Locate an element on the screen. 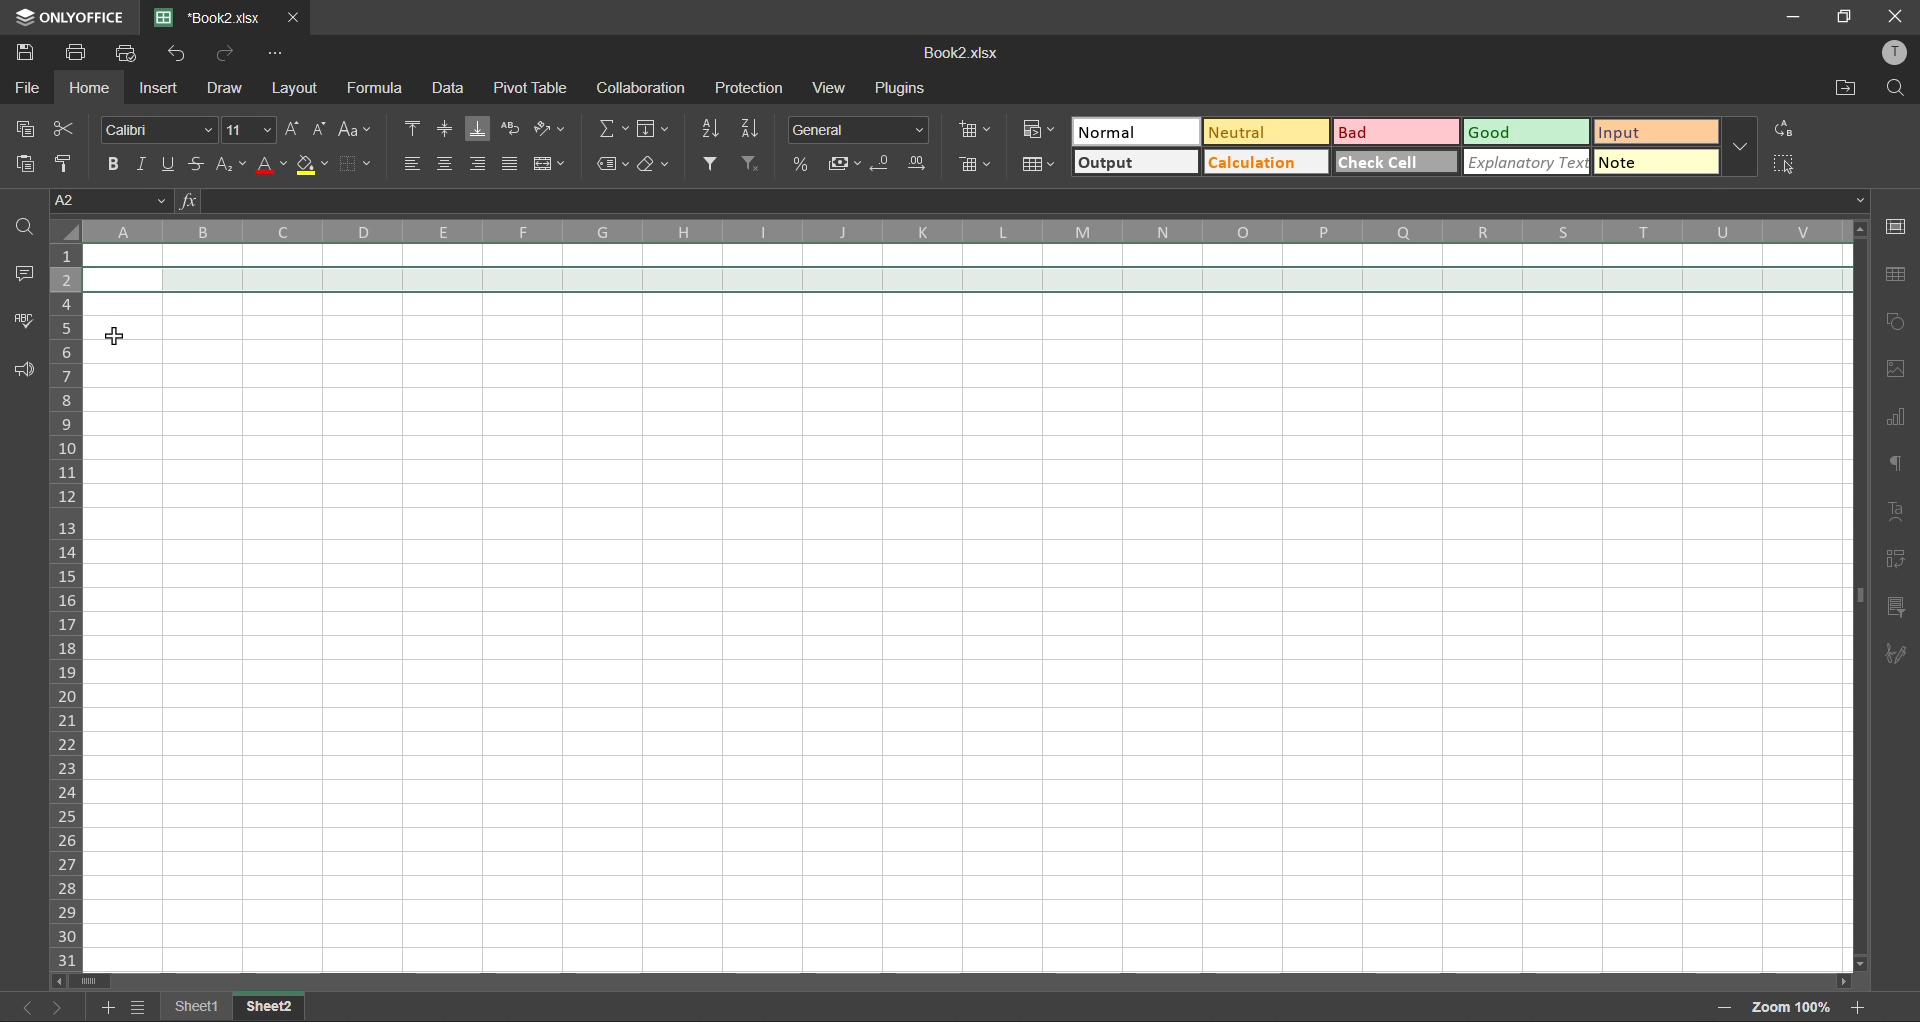 The height and width of the screenshot is (1022, 1920). minimize is located at coordinates (1794, 18).